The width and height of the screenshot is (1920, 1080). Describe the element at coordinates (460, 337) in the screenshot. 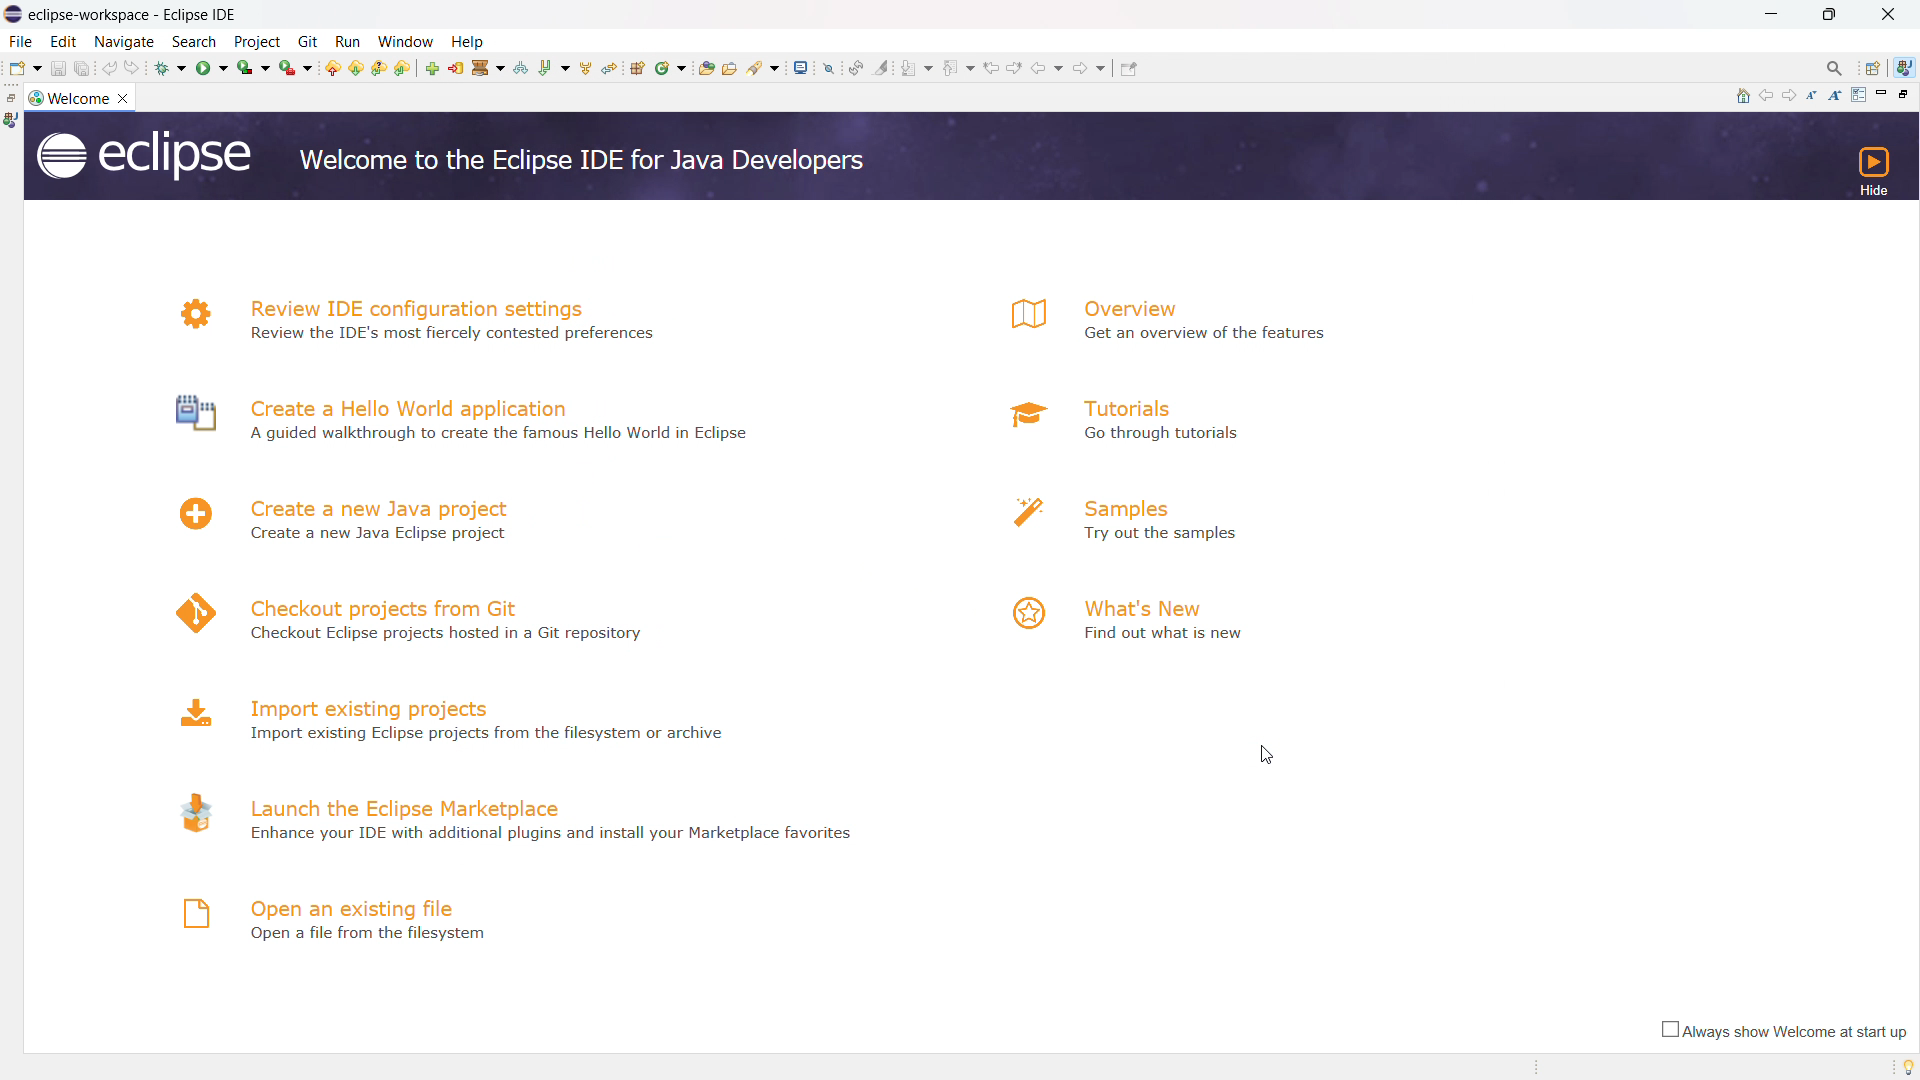

I see `N Review the IDE's most fiercely contested preferences` at that location.